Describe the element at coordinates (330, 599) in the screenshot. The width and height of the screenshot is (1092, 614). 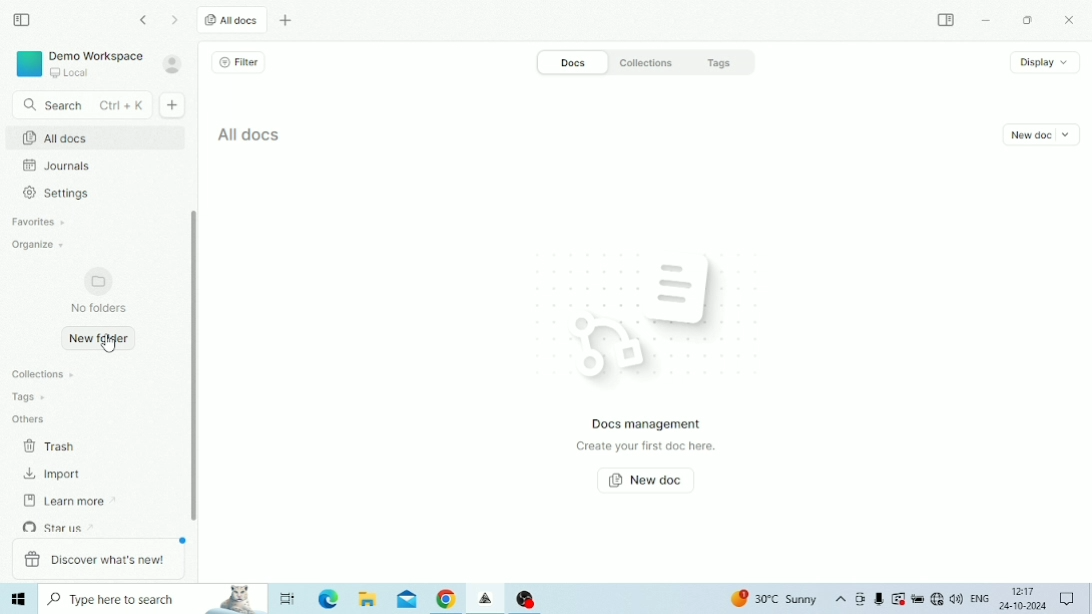
I see `Microsoft Edge` at that location.